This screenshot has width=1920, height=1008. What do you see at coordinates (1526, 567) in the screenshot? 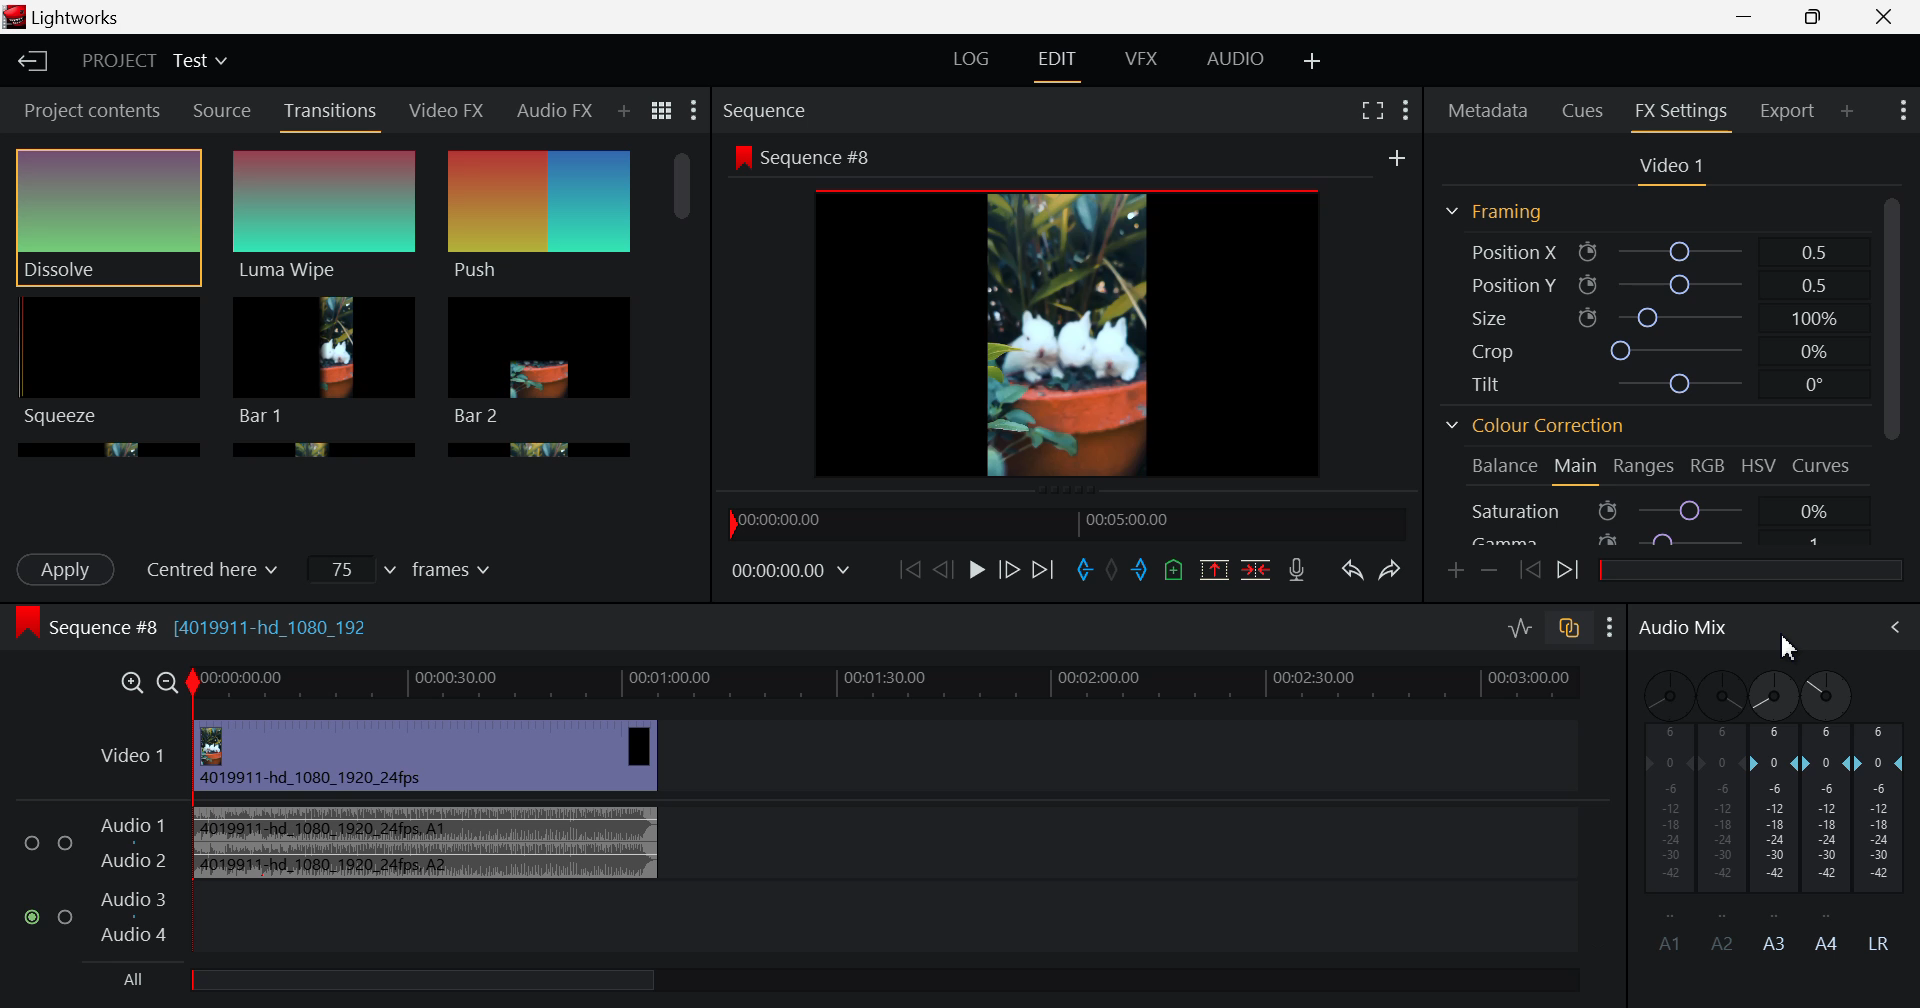
I see `Previous keyframe` at bounding box center [1526, 567].